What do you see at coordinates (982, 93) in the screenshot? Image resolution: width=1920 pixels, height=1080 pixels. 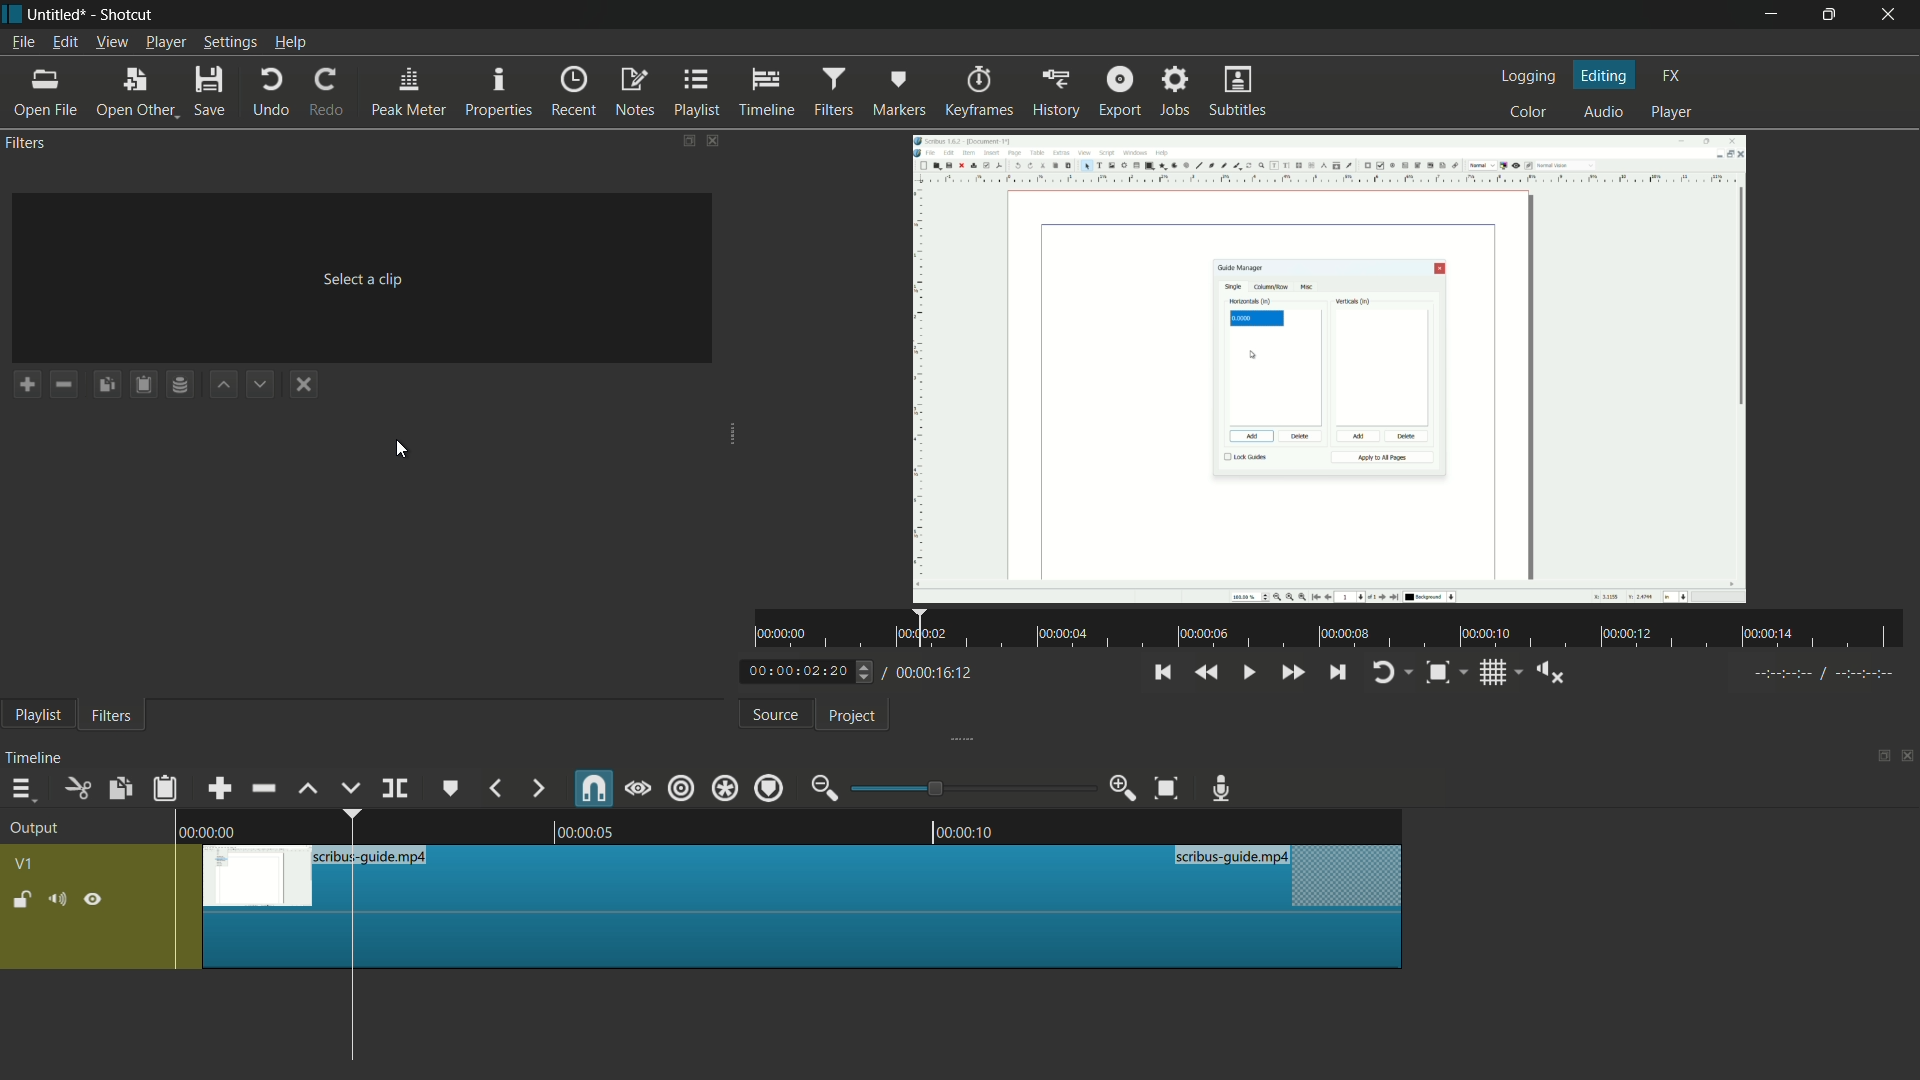 I see `keyframes` at bounding box center [982, 93].